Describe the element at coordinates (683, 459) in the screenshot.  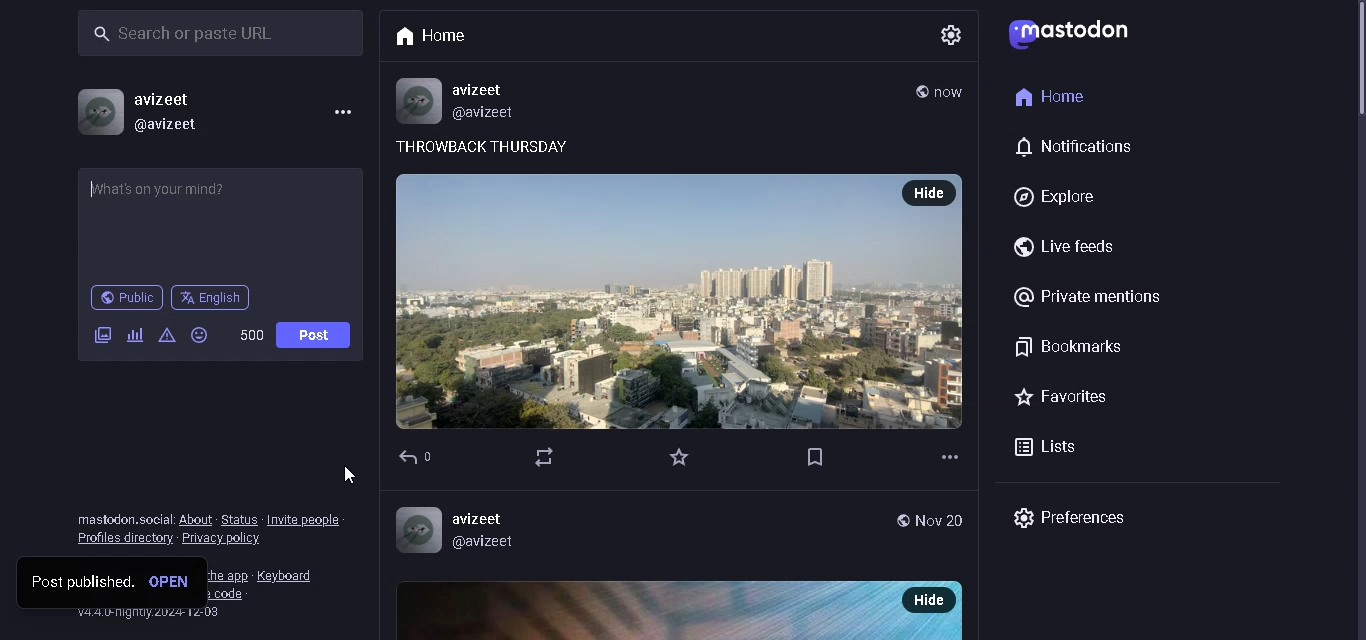
I see `Star` at that location.